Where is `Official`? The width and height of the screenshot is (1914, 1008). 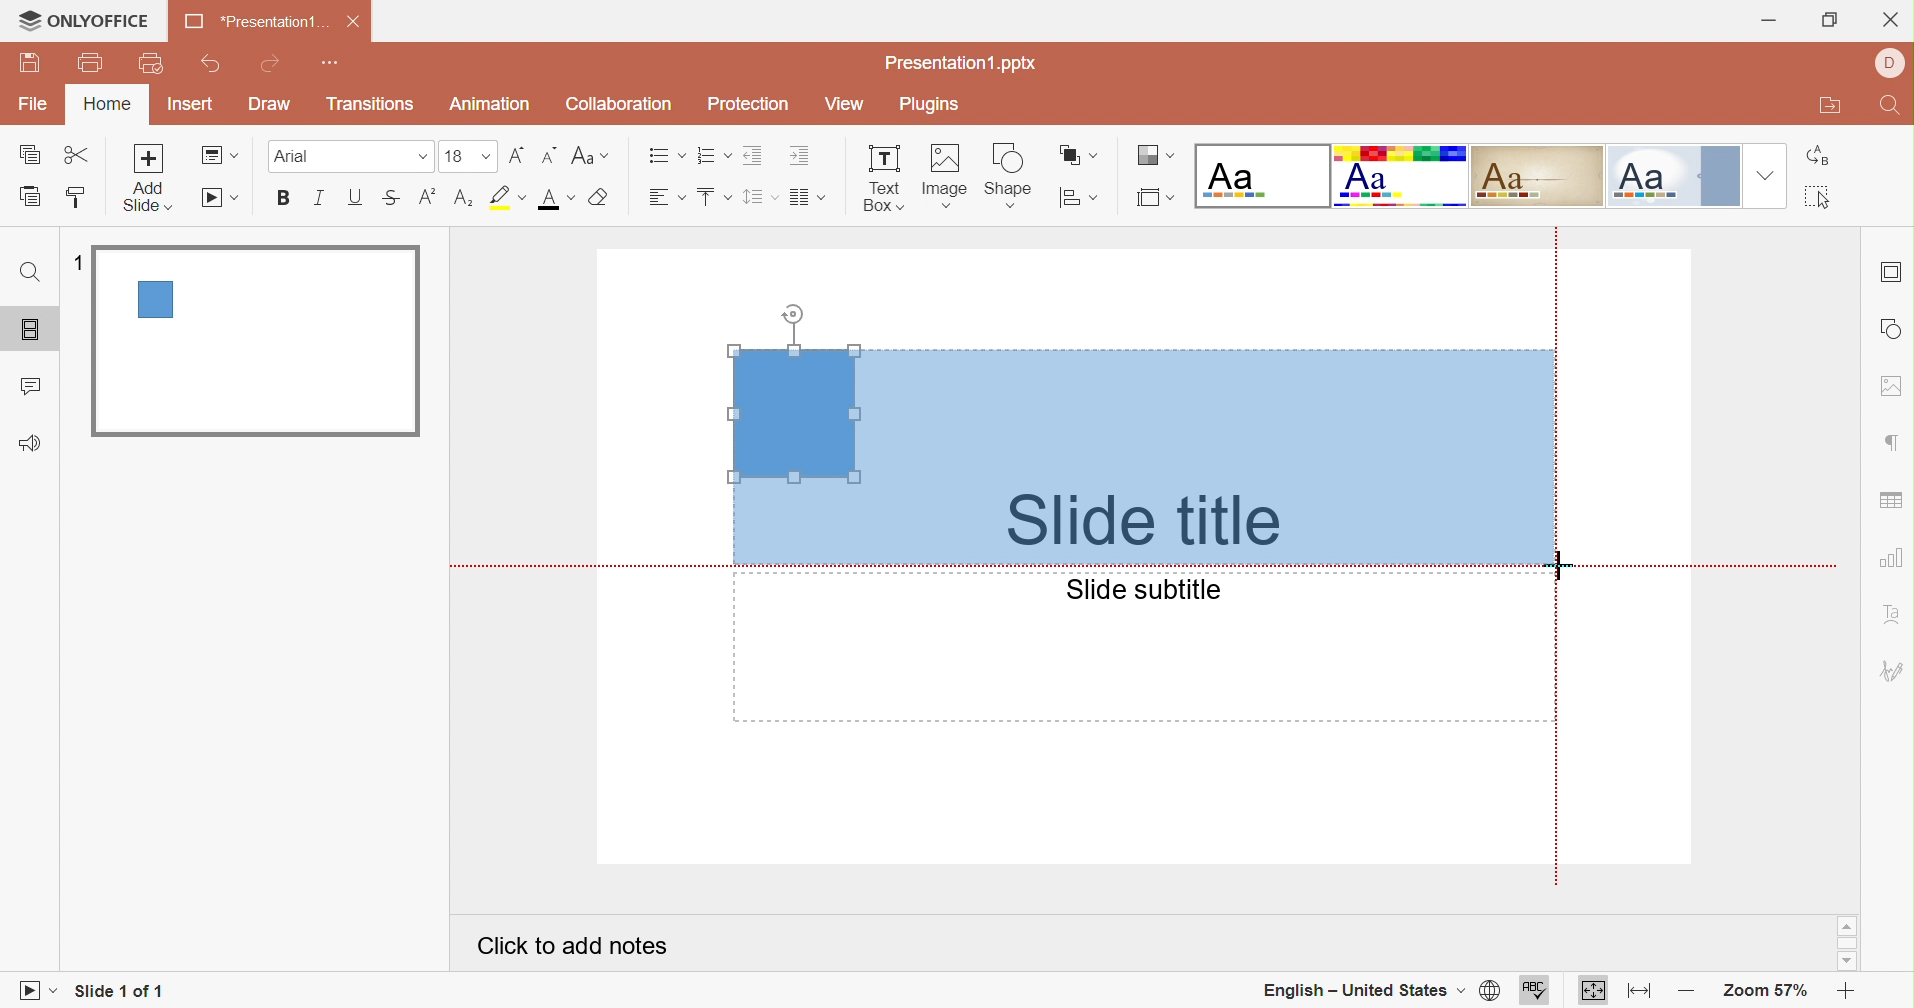
Official is located at coordinates (1674, 176).